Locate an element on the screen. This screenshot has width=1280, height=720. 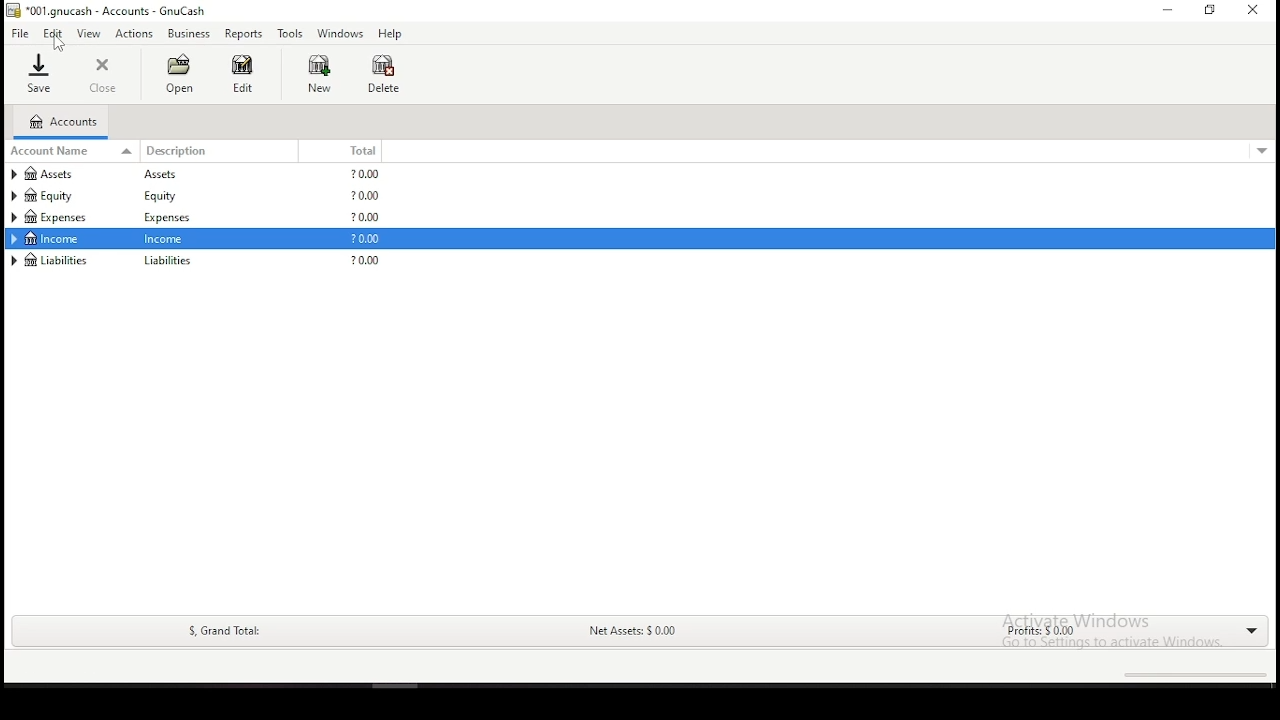
descrtiption is located at coordinates (224, 151).